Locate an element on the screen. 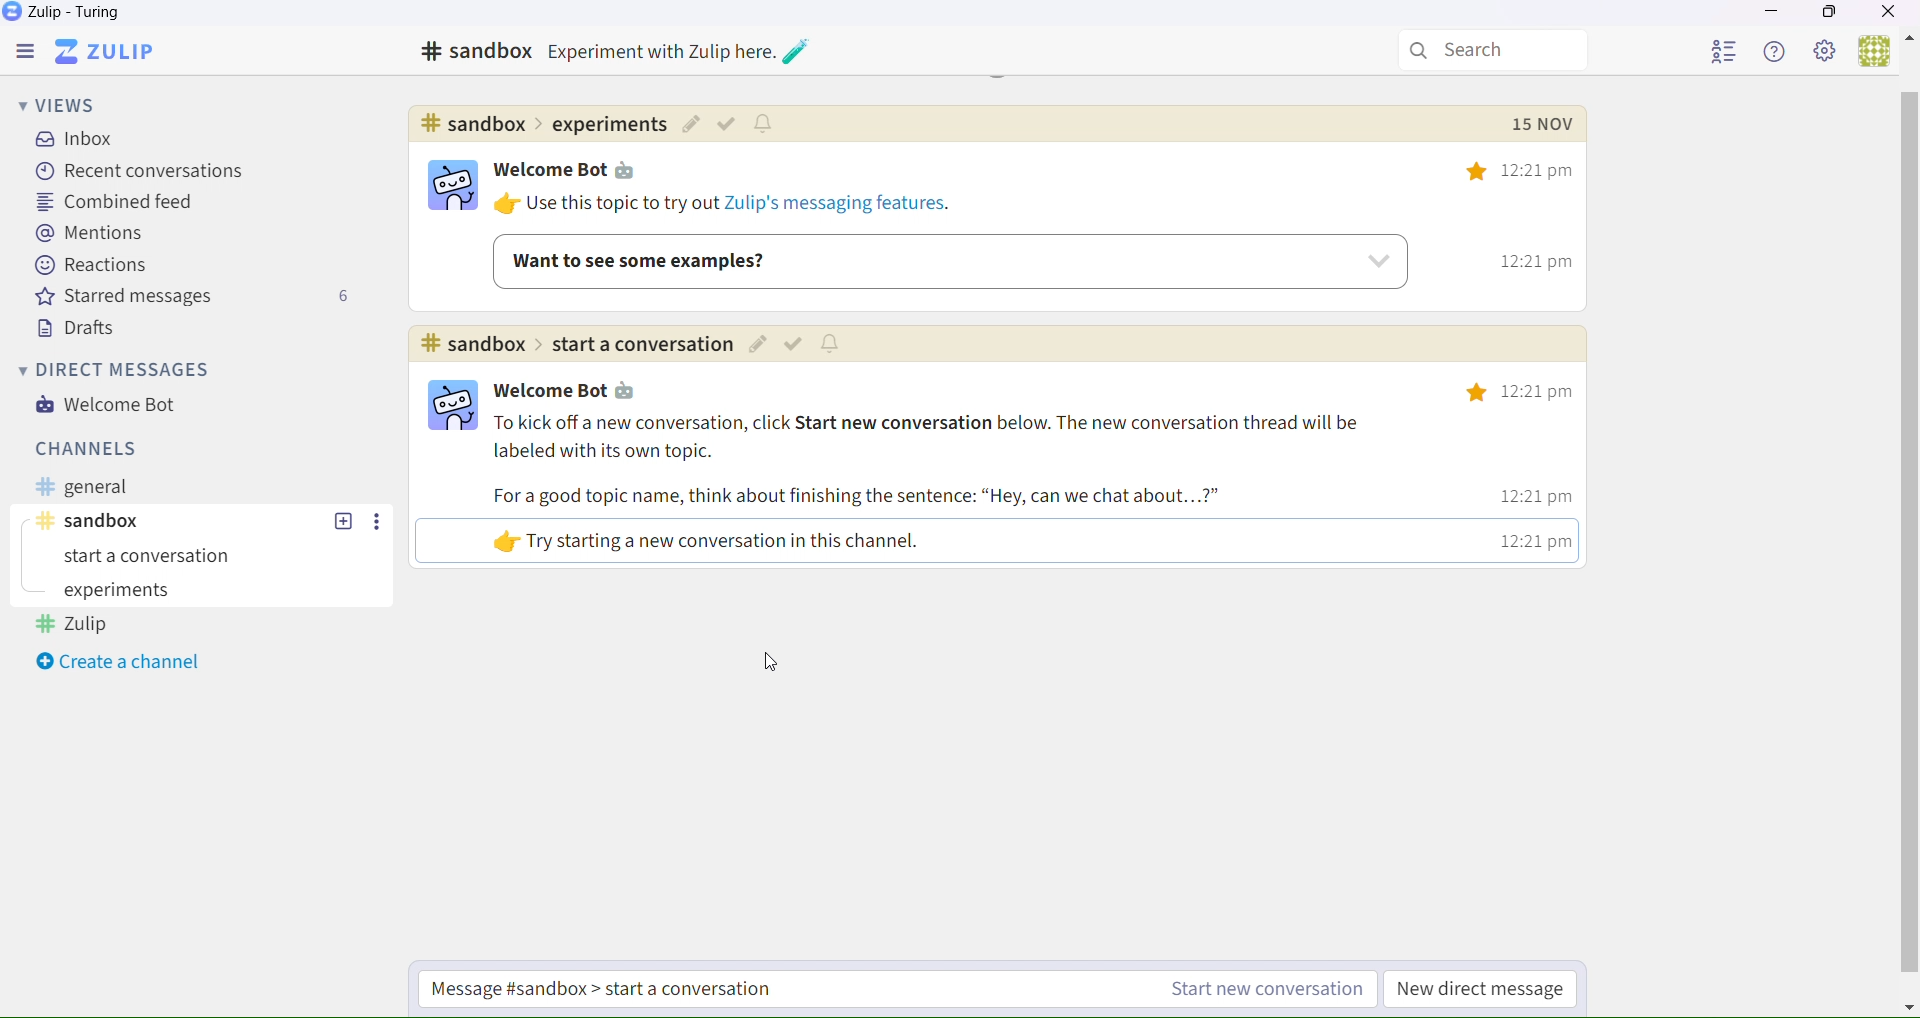 The width and height of the screenshot is (1920, 1018). start a conversation is located at coordinates (159, 559).